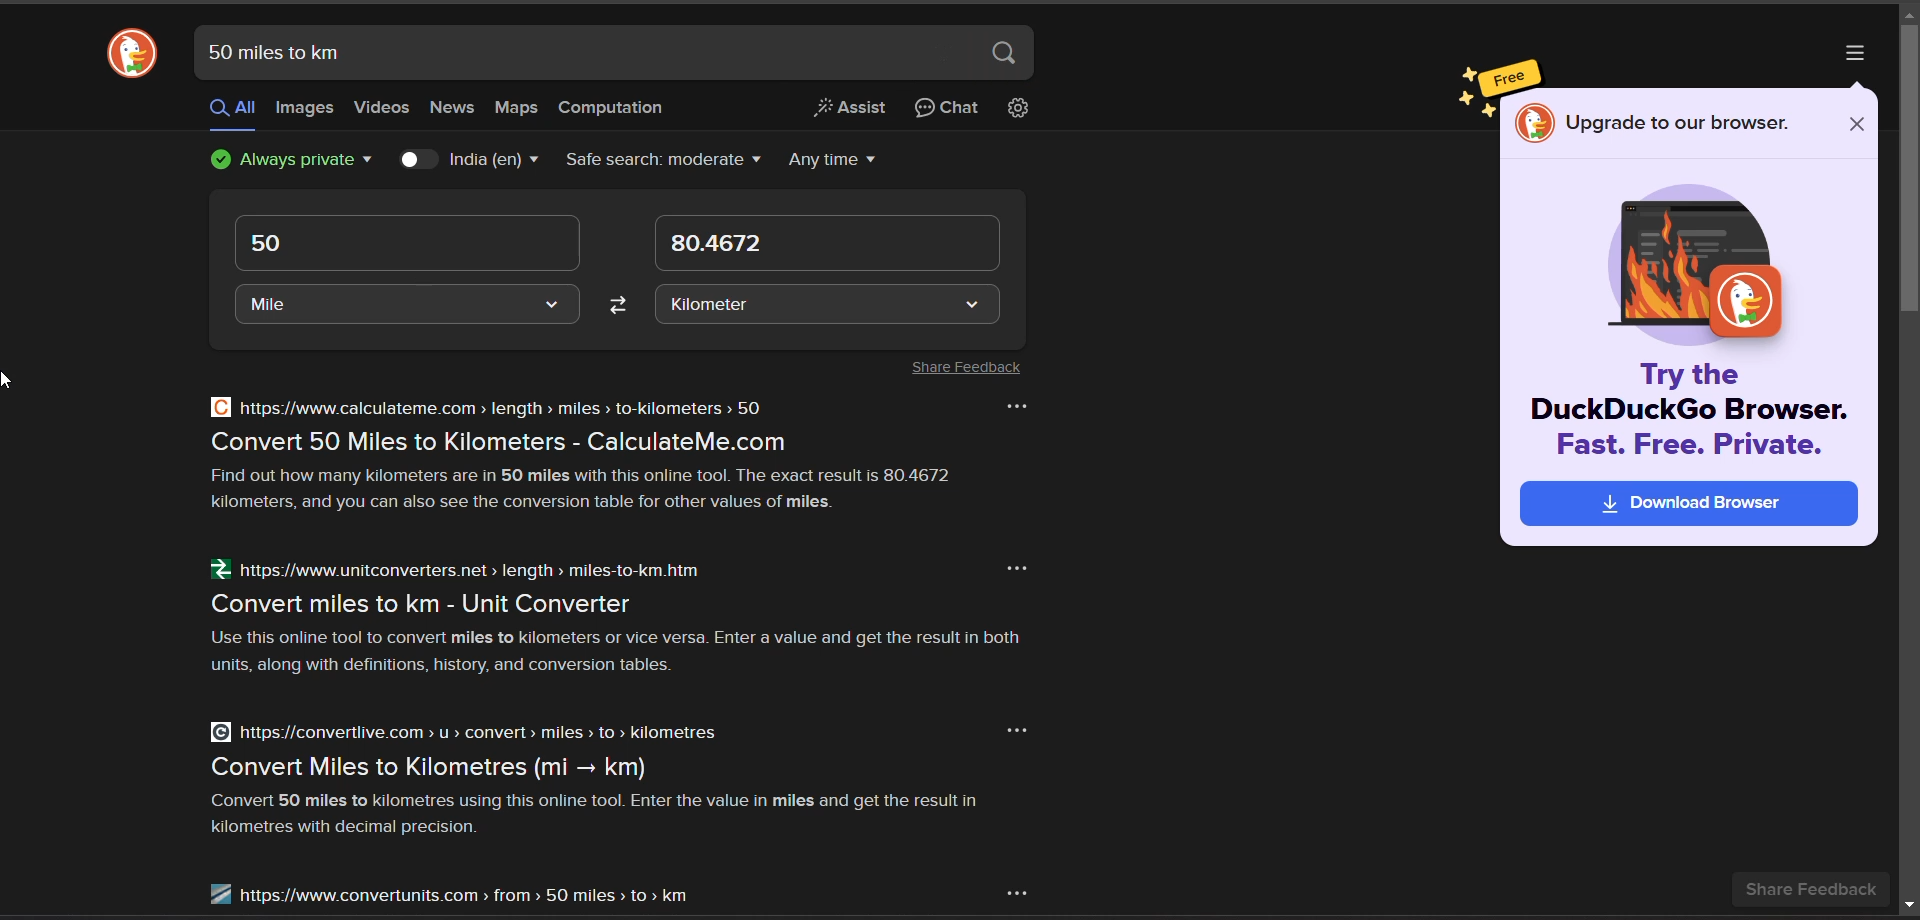  What do you see at coordinates (1699, 264) in the screenshot?
I see `image` at bounding box center [1699, 264].